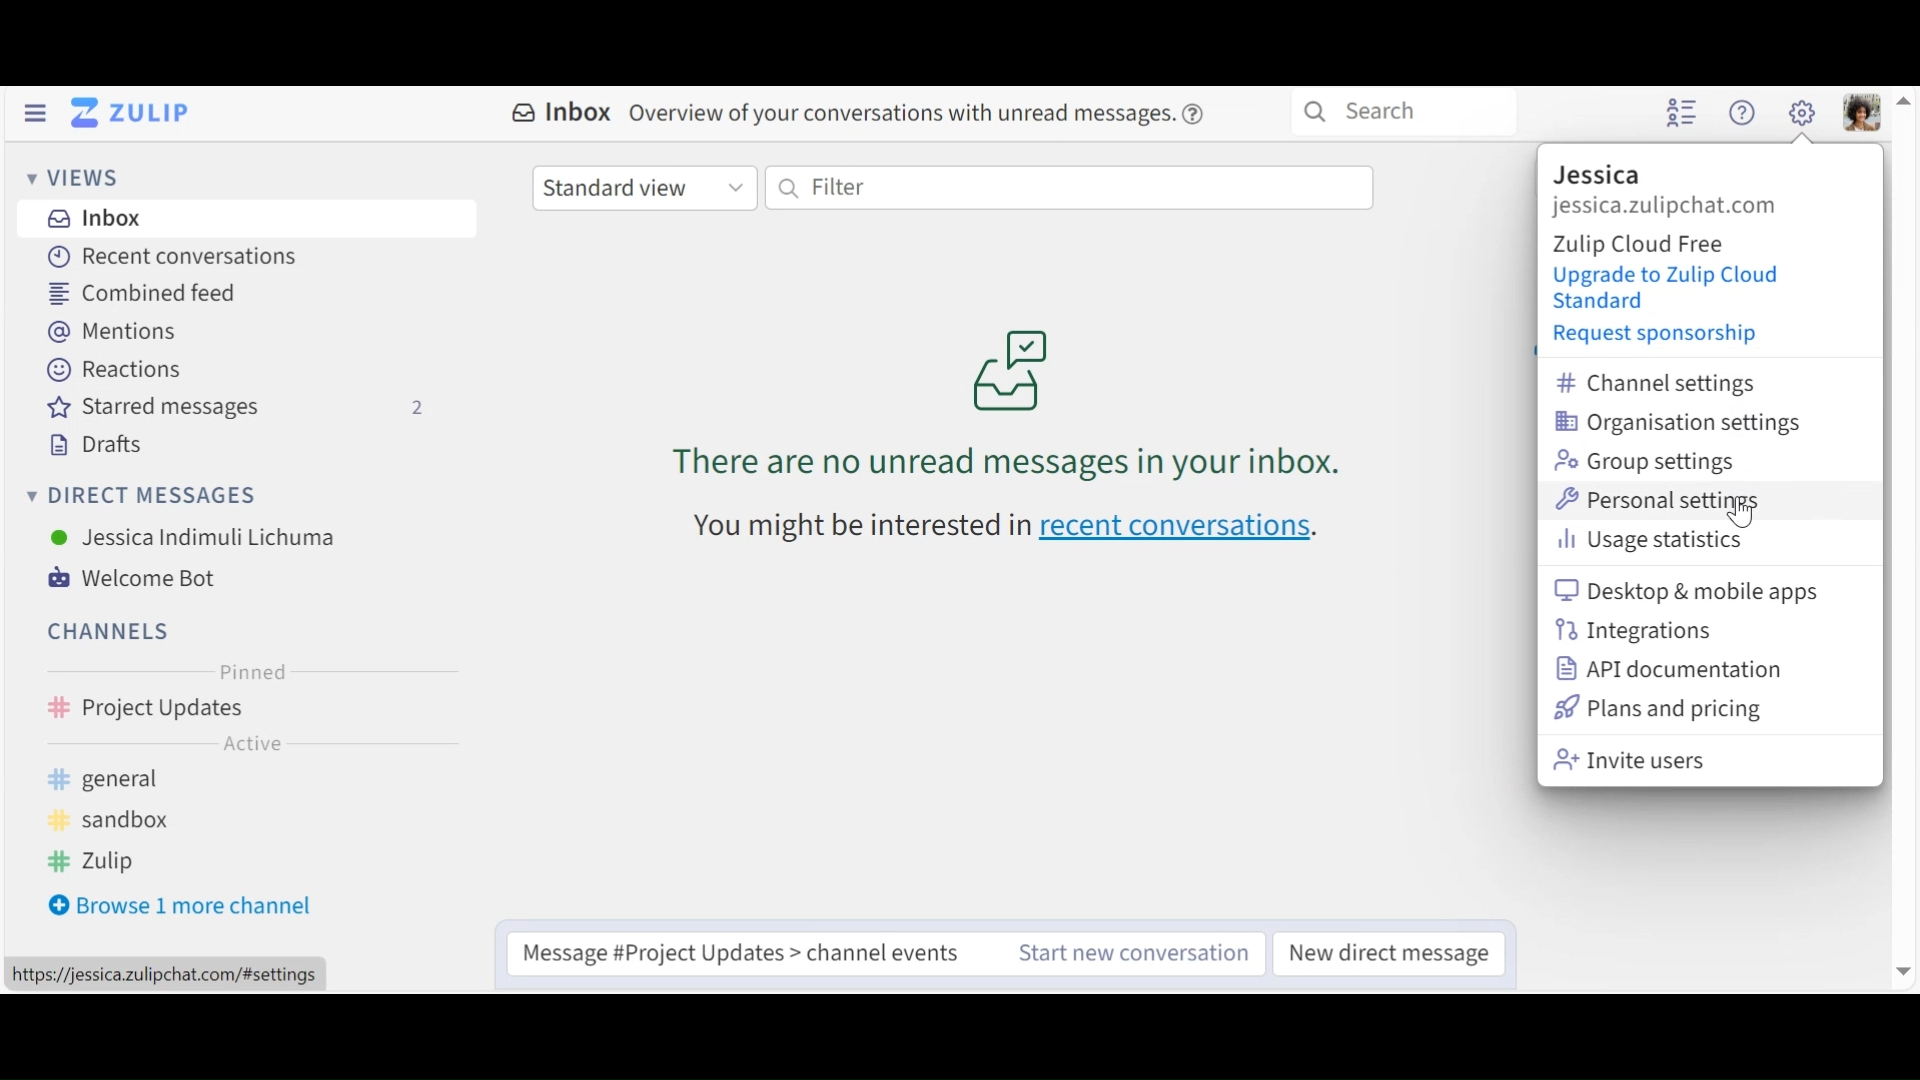 Image resolution: width=1920 pixels, height=1080 pixels. What do you see at coordinates (1664, 289) in the screenshot?
I see `Upgrade` at bounding box center [1664, 289].